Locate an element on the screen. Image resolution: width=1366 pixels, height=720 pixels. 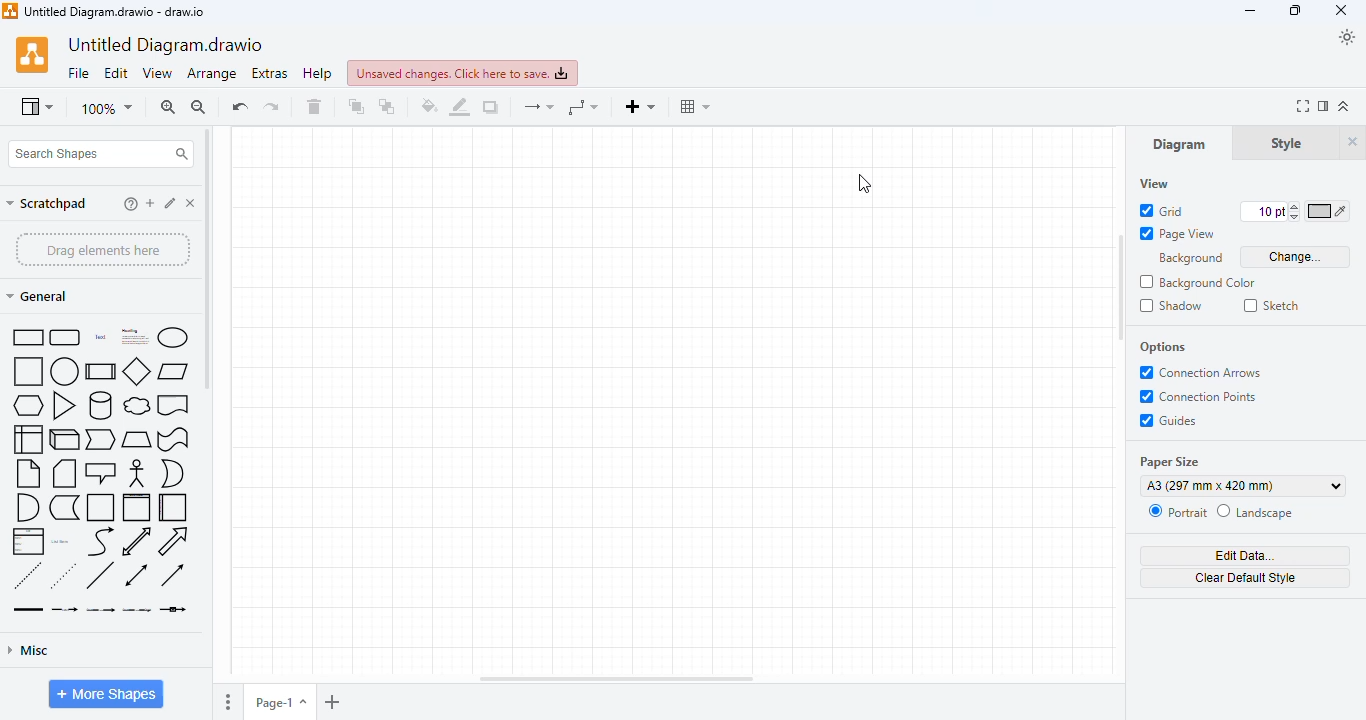
title is located at coordinates (166, 46).